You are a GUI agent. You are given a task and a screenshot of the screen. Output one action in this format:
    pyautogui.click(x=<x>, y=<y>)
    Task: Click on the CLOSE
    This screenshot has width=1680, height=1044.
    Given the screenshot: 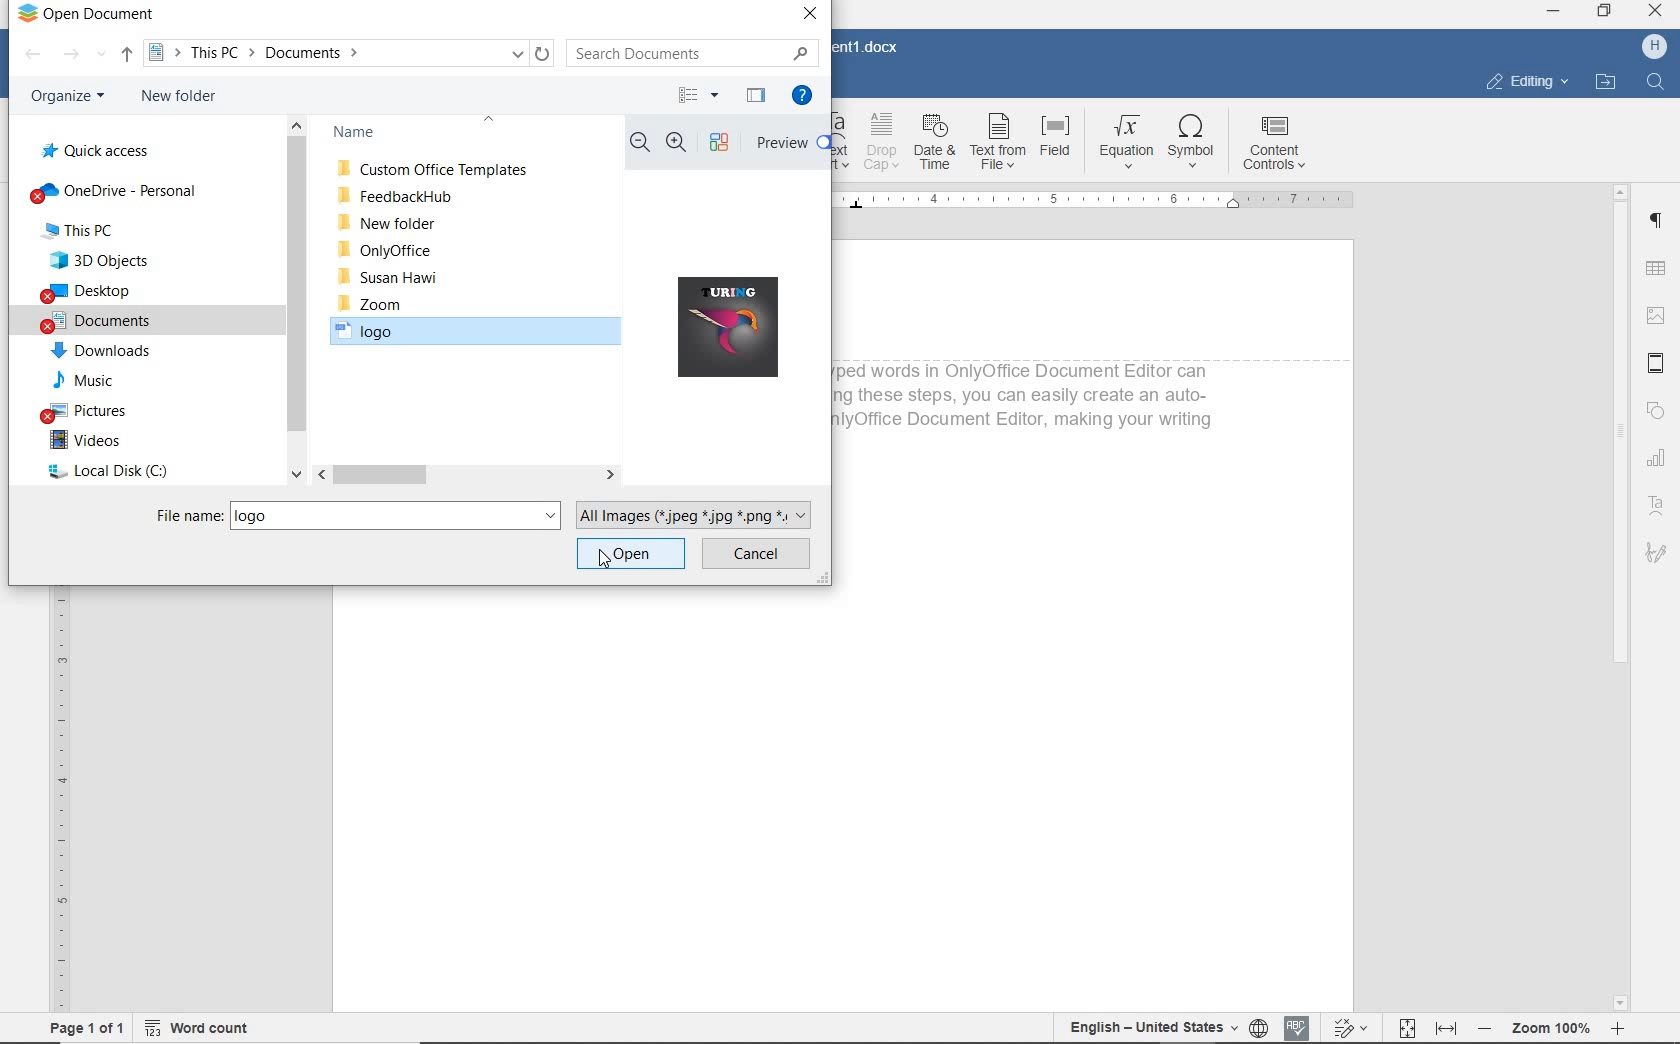 What is the action you would take?
    pyautogui.click(x=811, y=15)
    